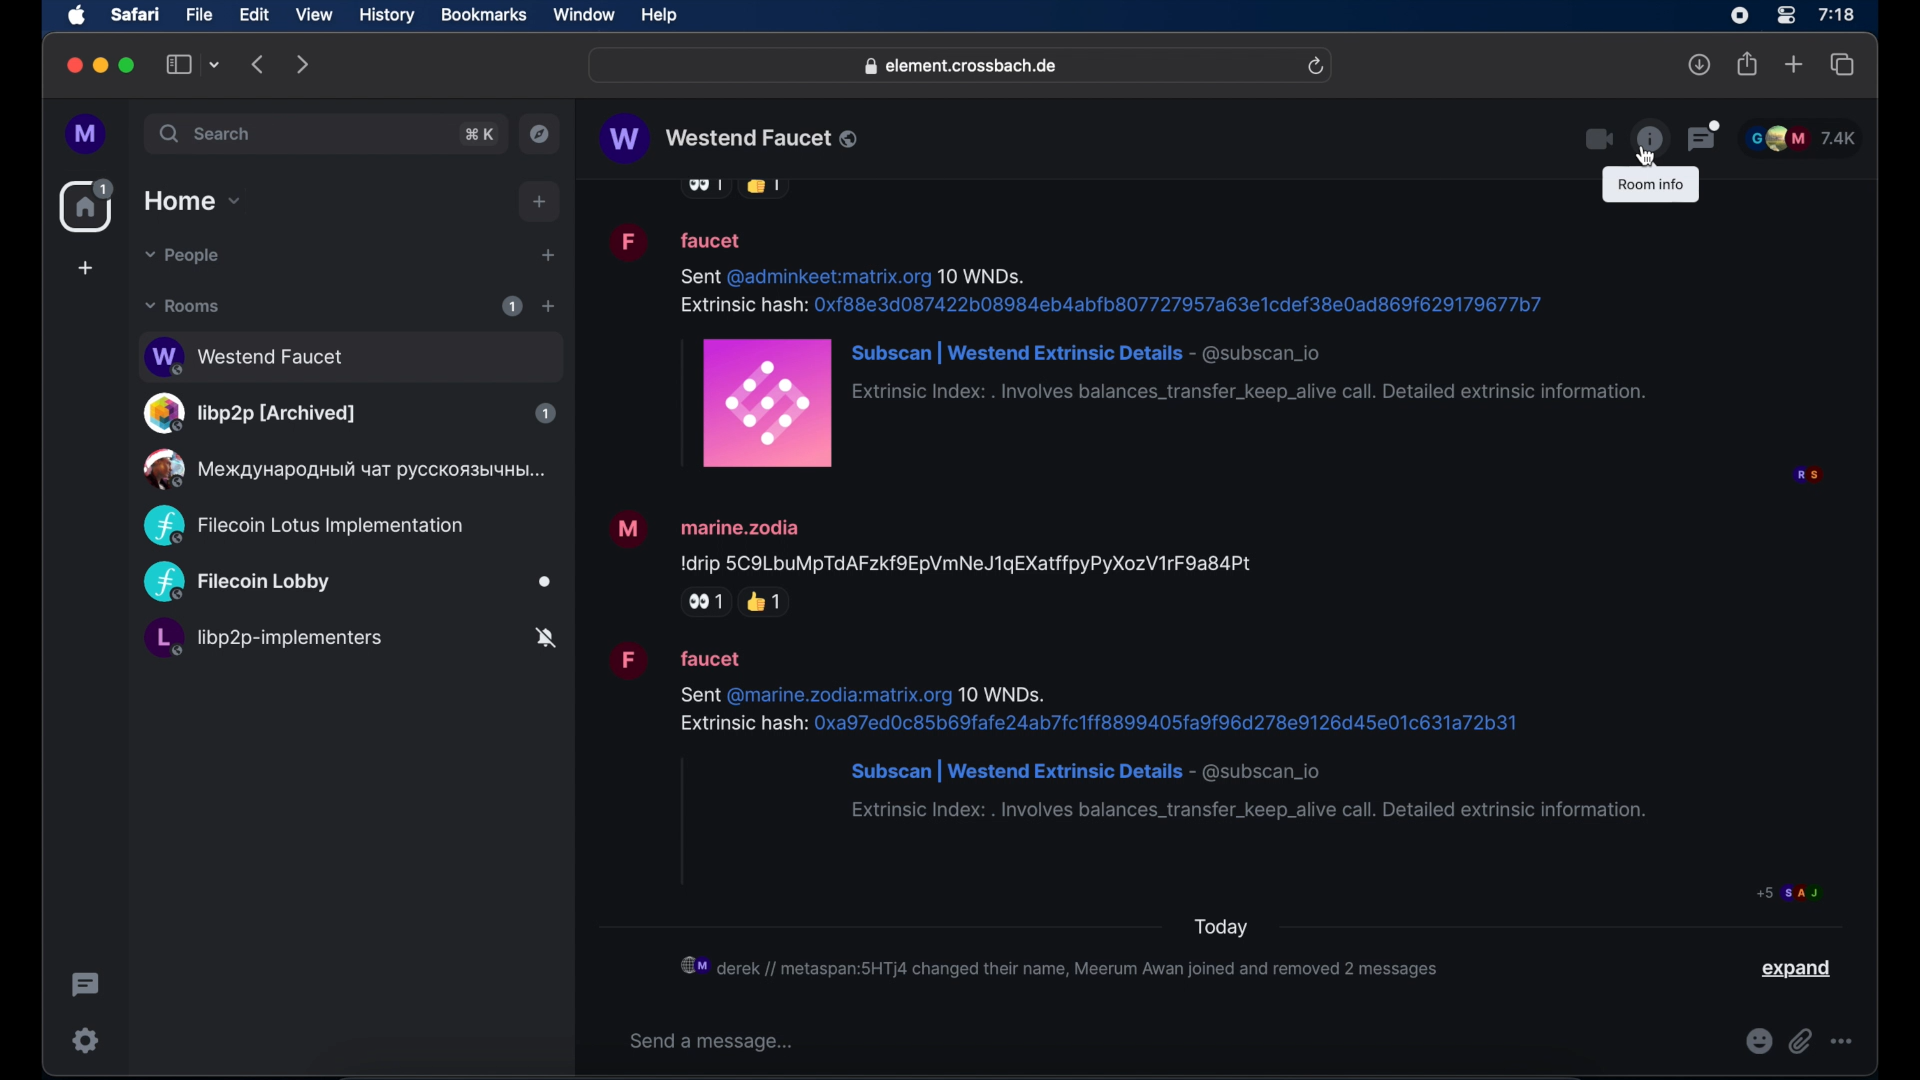 The height and width of the screenshot is (1080, 1920). Describe the element at coordinates (763, 188) in the screenshot. I see `obscured icon` at that location.